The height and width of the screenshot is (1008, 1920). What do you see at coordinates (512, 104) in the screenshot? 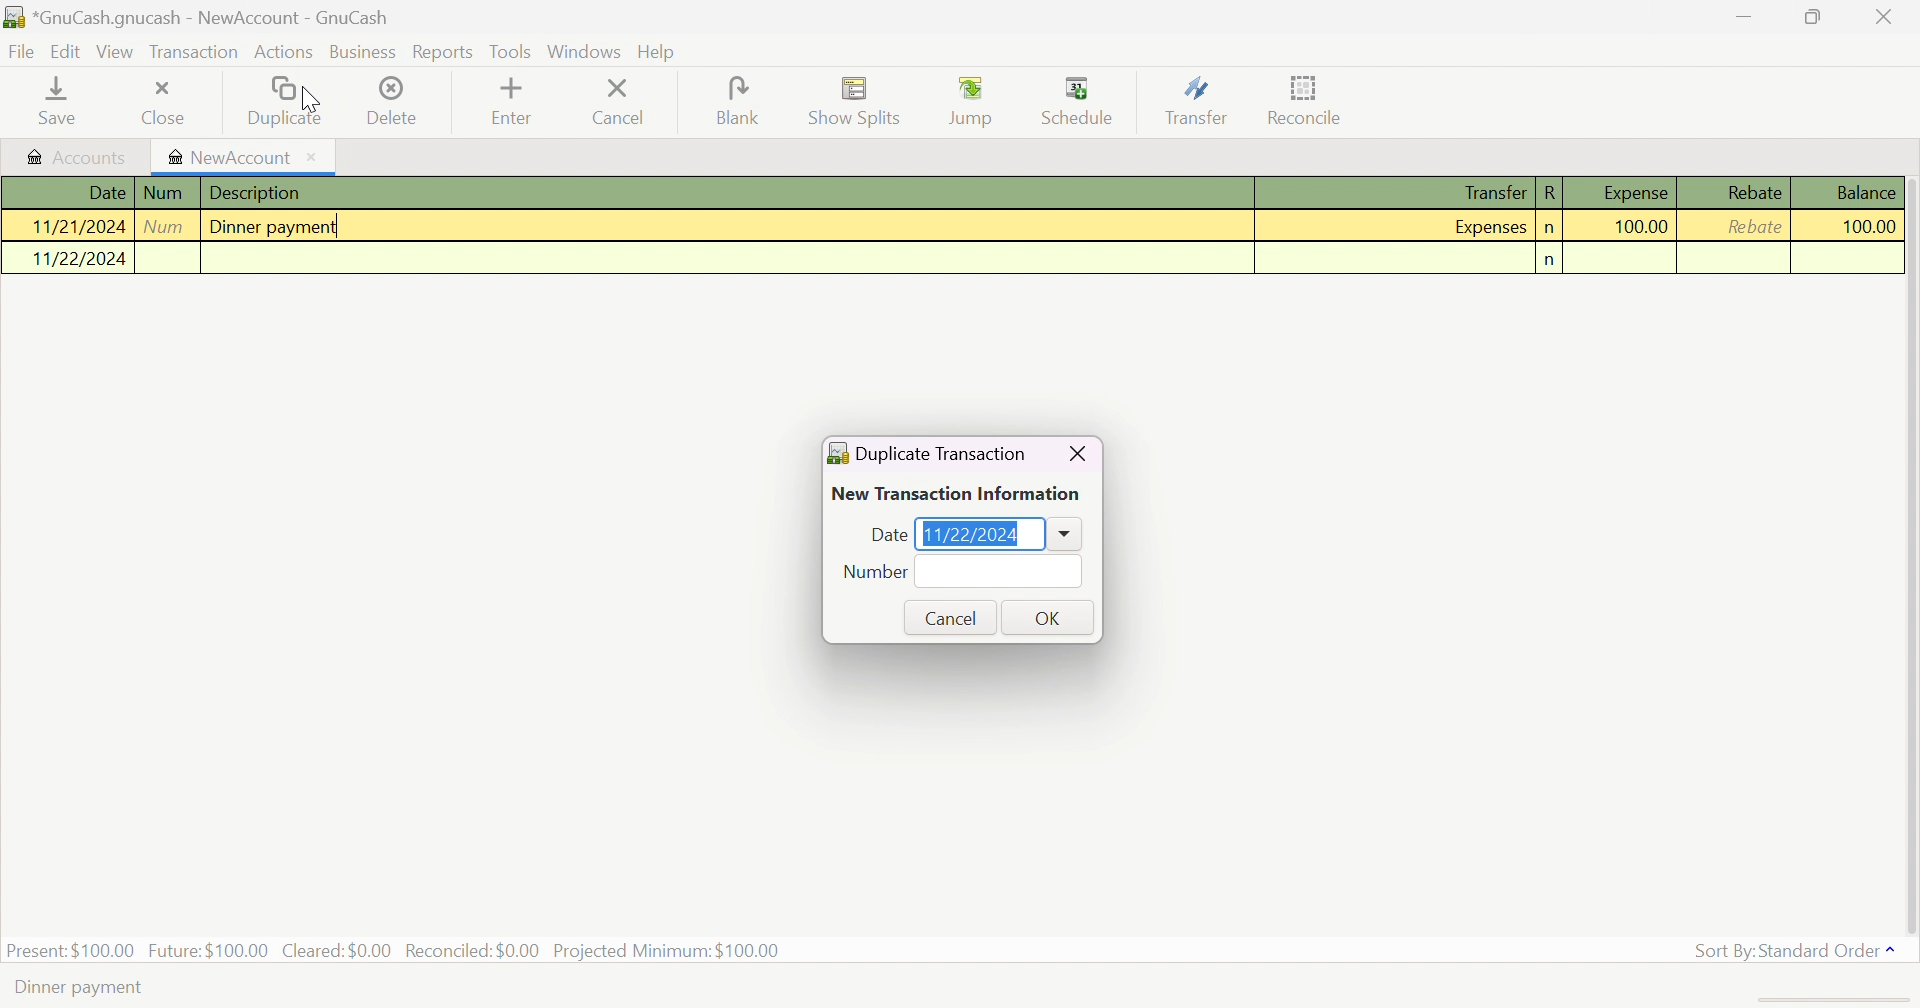
I see `Enter` at bounding box center [512, 104].